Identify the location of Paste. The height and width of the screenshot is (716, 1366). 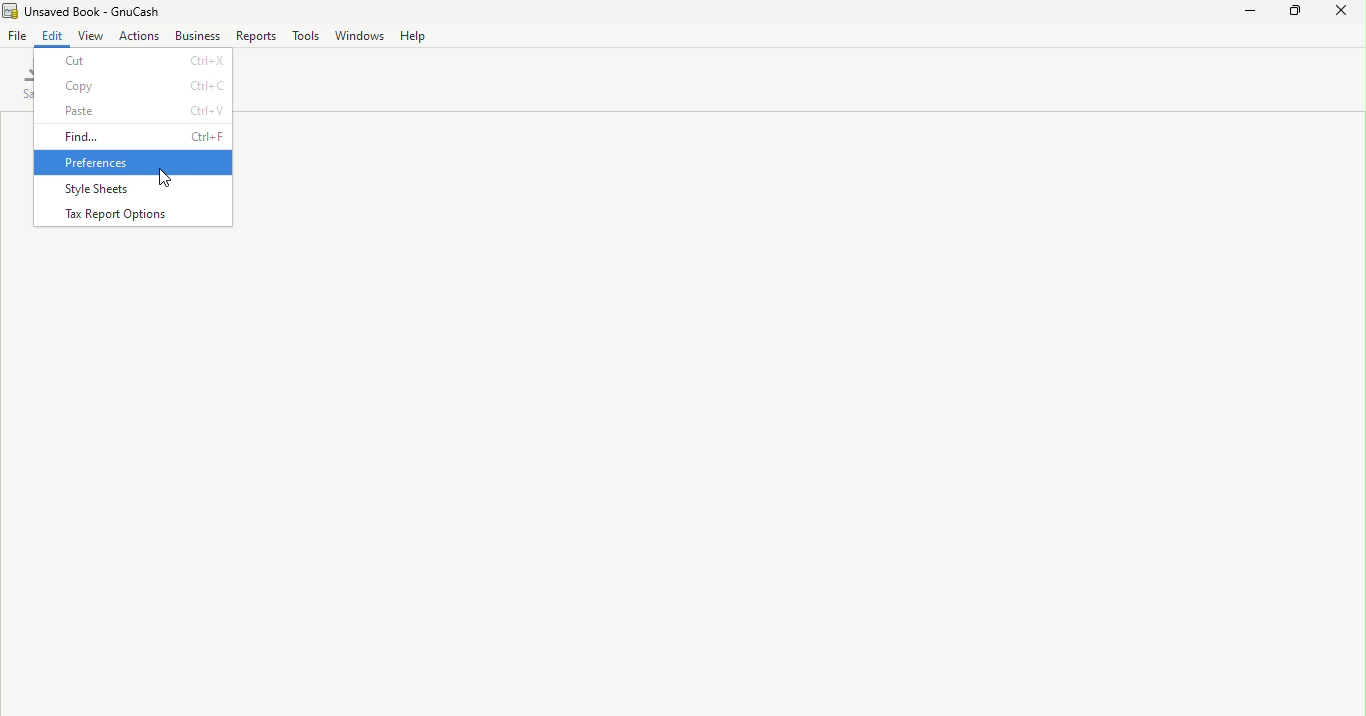
(136, 113).